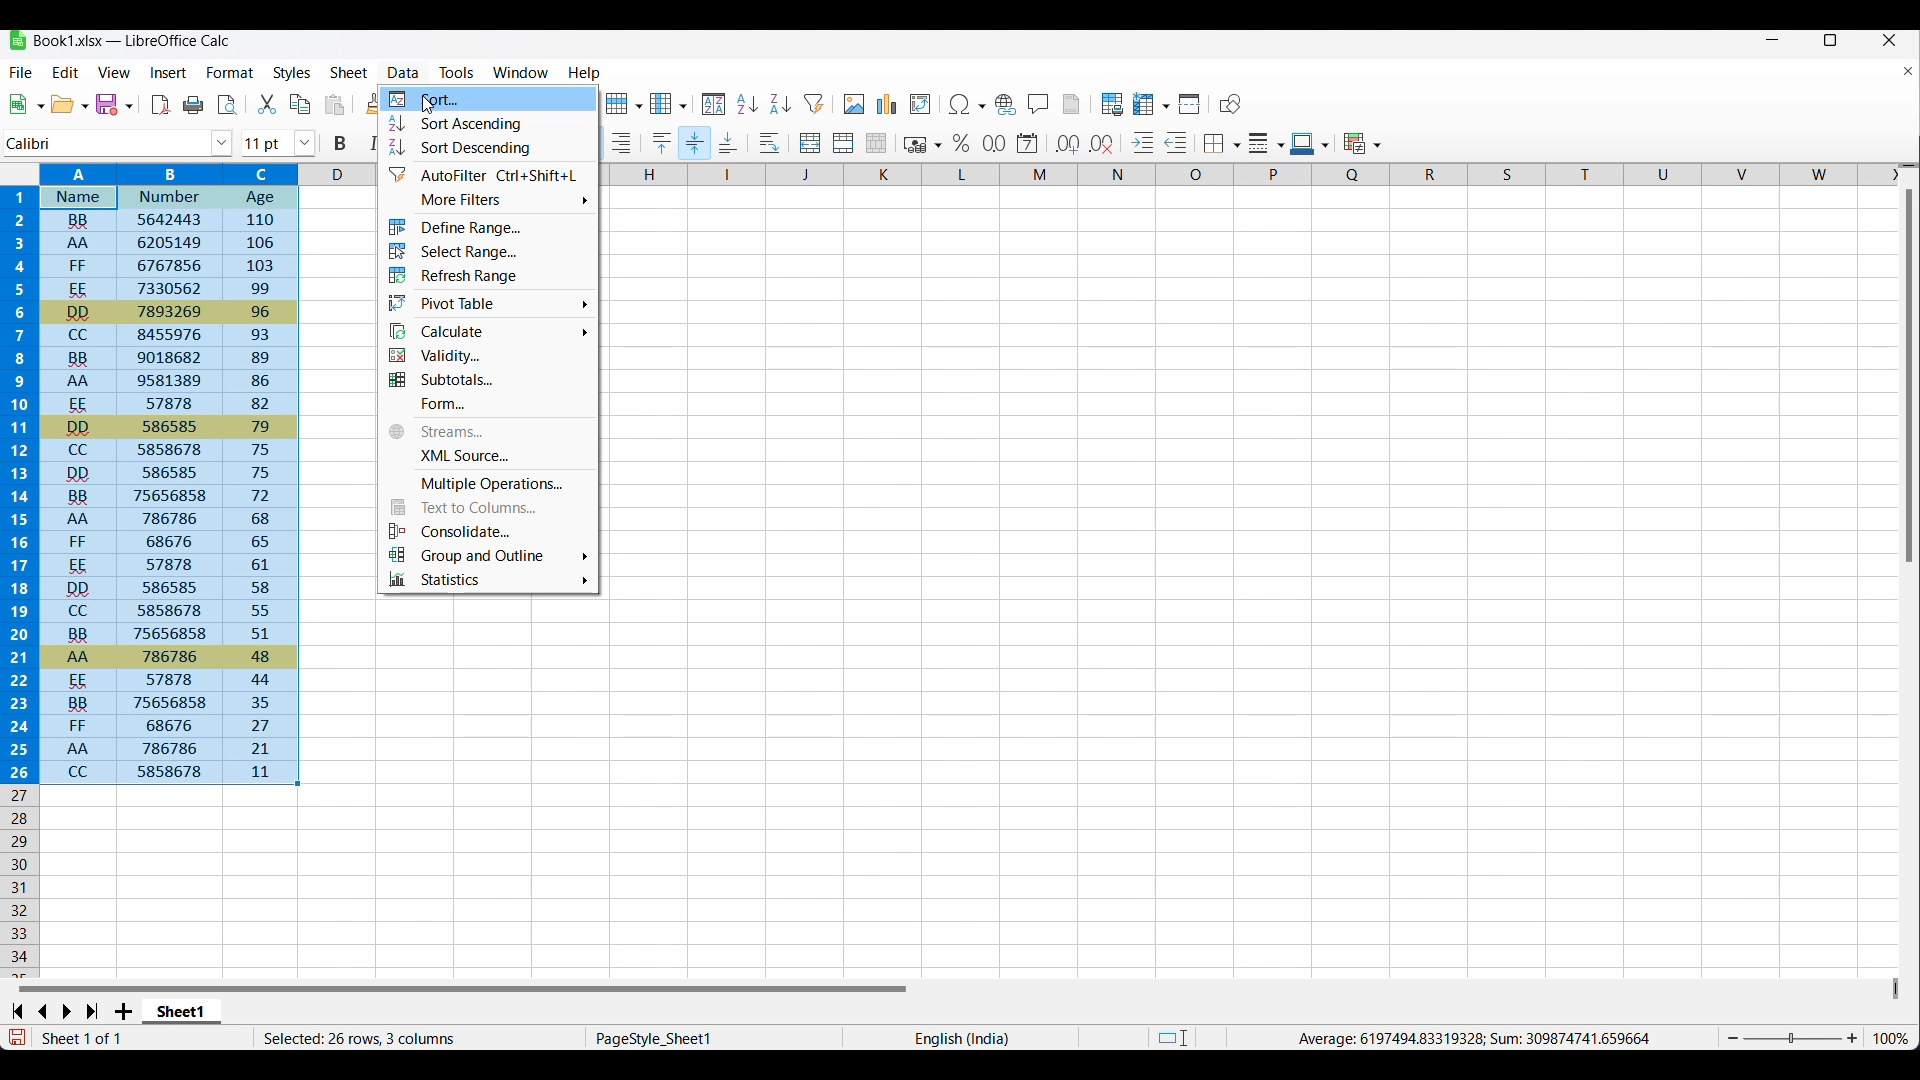 The height and width of the screenshot is (1080, 1920). Describe the element at coordinates (267, 104) in the screenshot. I see `Cut` at that location.